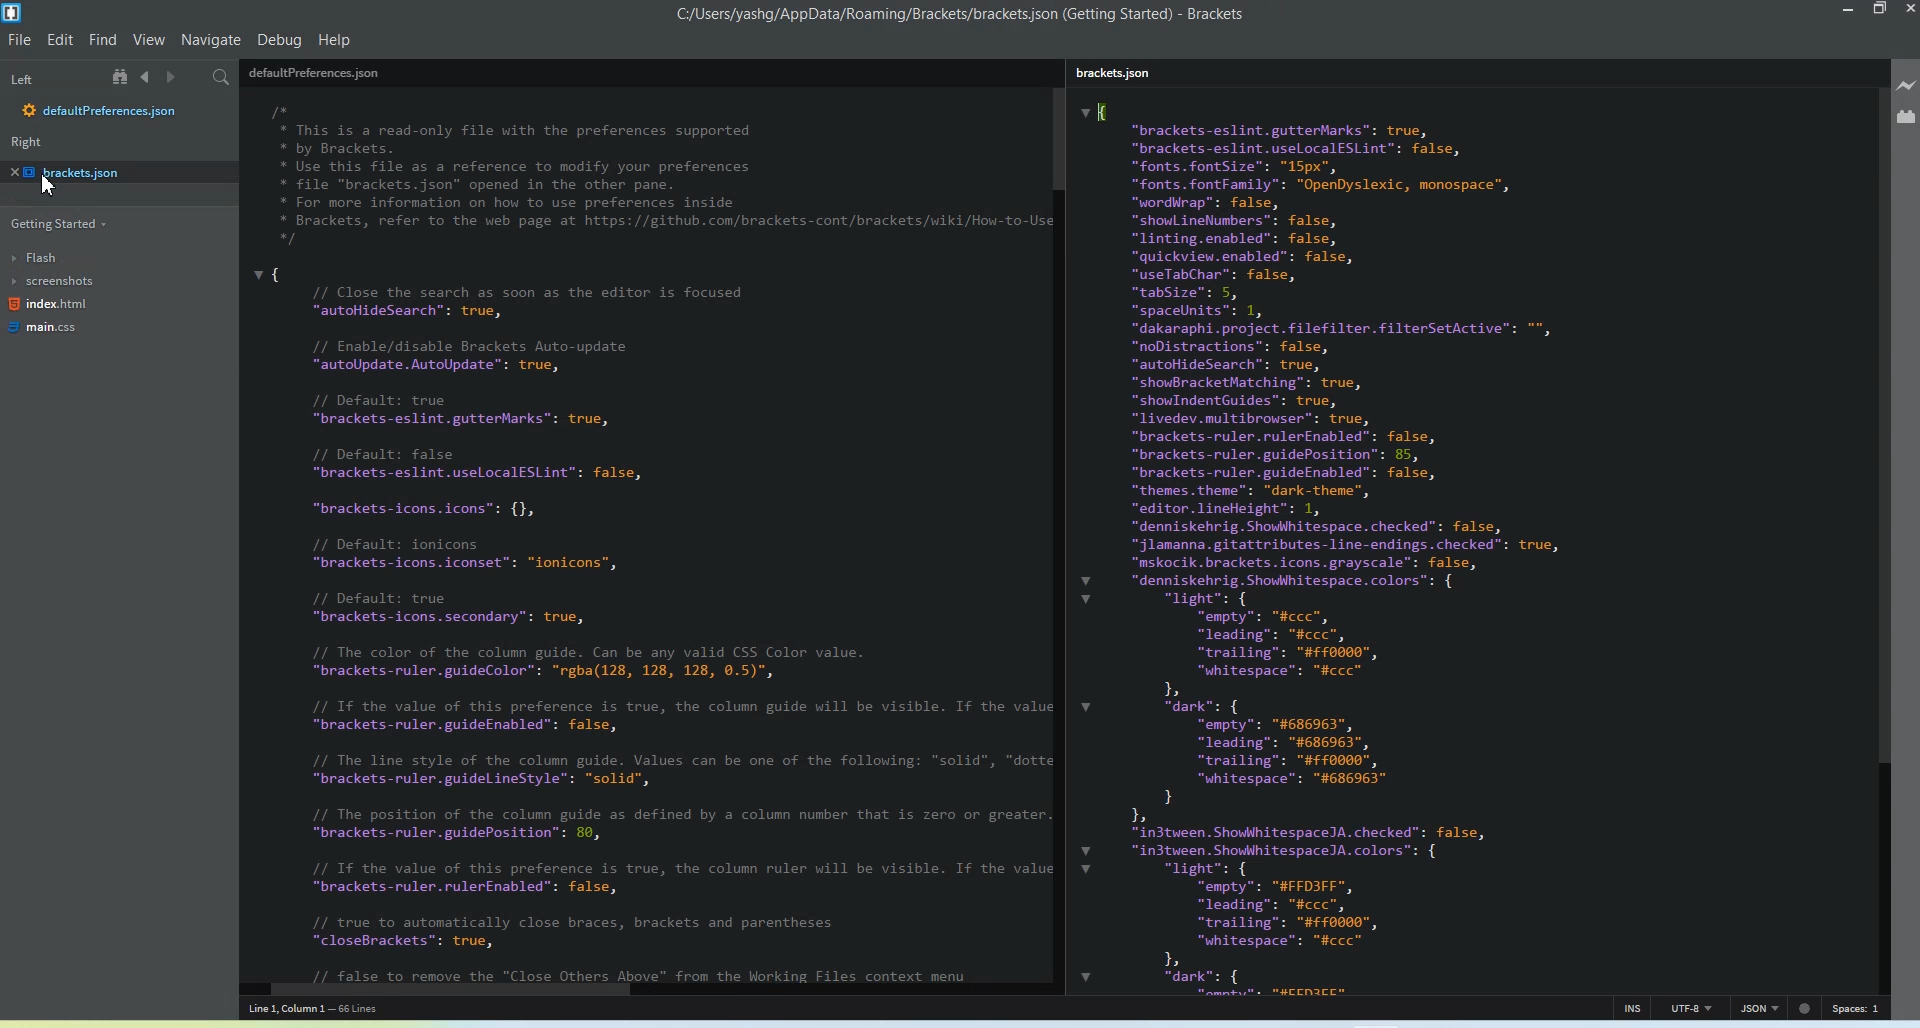 Image resolution: width=1920 pixels, height=1028 pixels. What do you see at coordinates (1807, 1006) in the screenshot?
I see `errors` at bounding box center [1807, 1006].